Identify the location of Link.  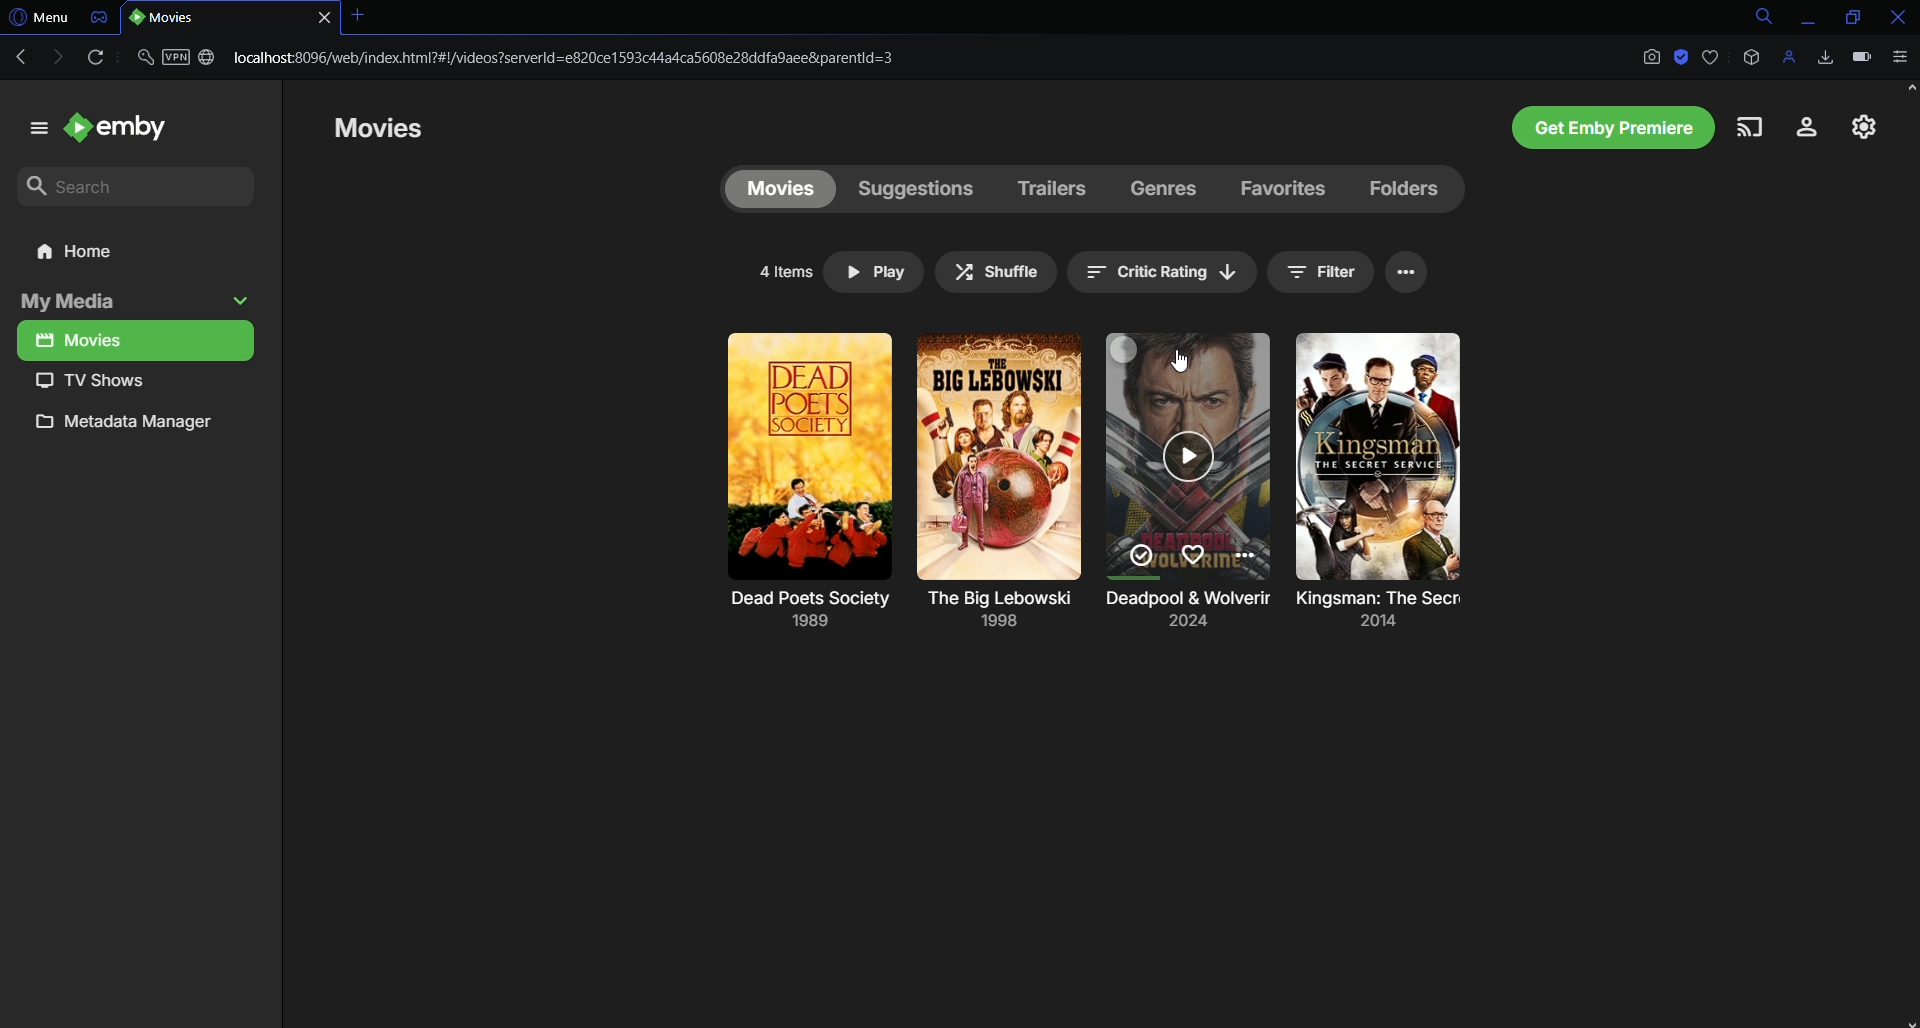
(571, 56).